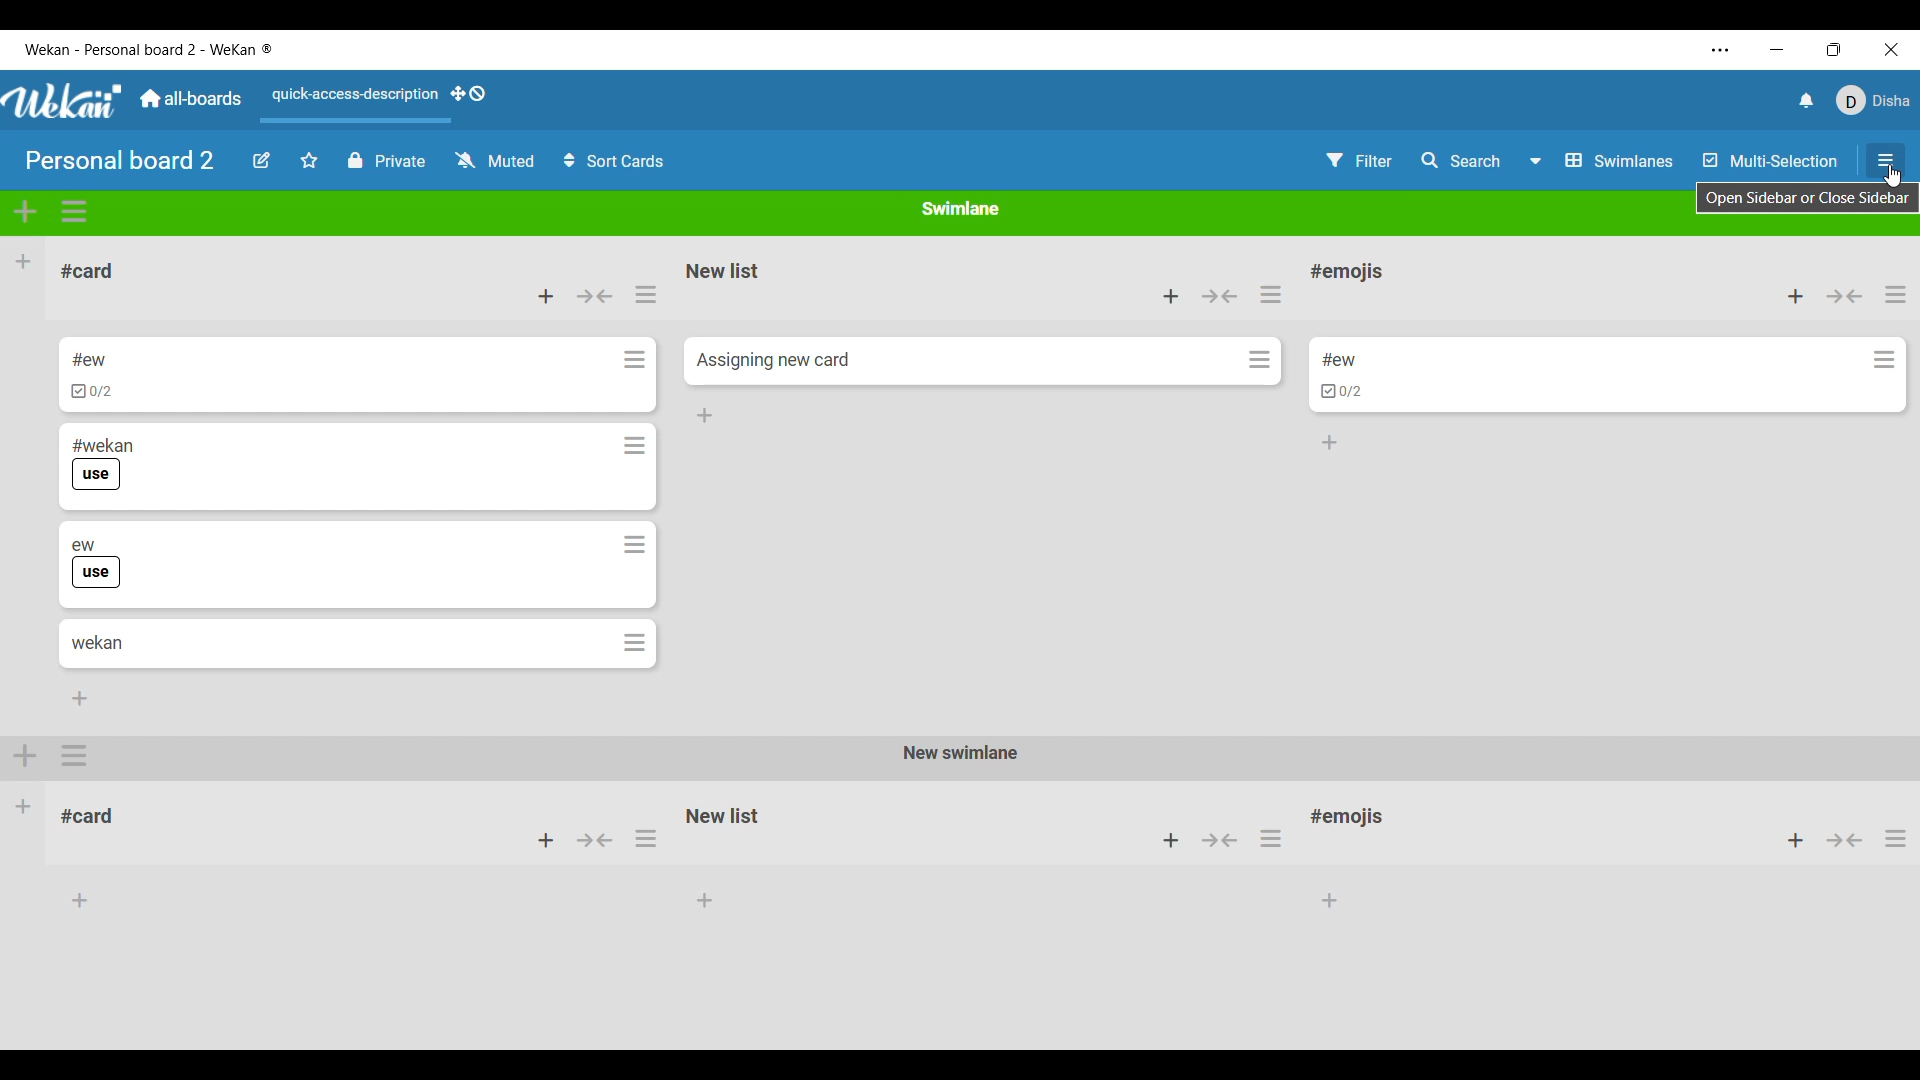 The image size is (1920, 1080). Describe the element at coordinates (1884, 359) in the screenshot. I see `Card actions` at that location.